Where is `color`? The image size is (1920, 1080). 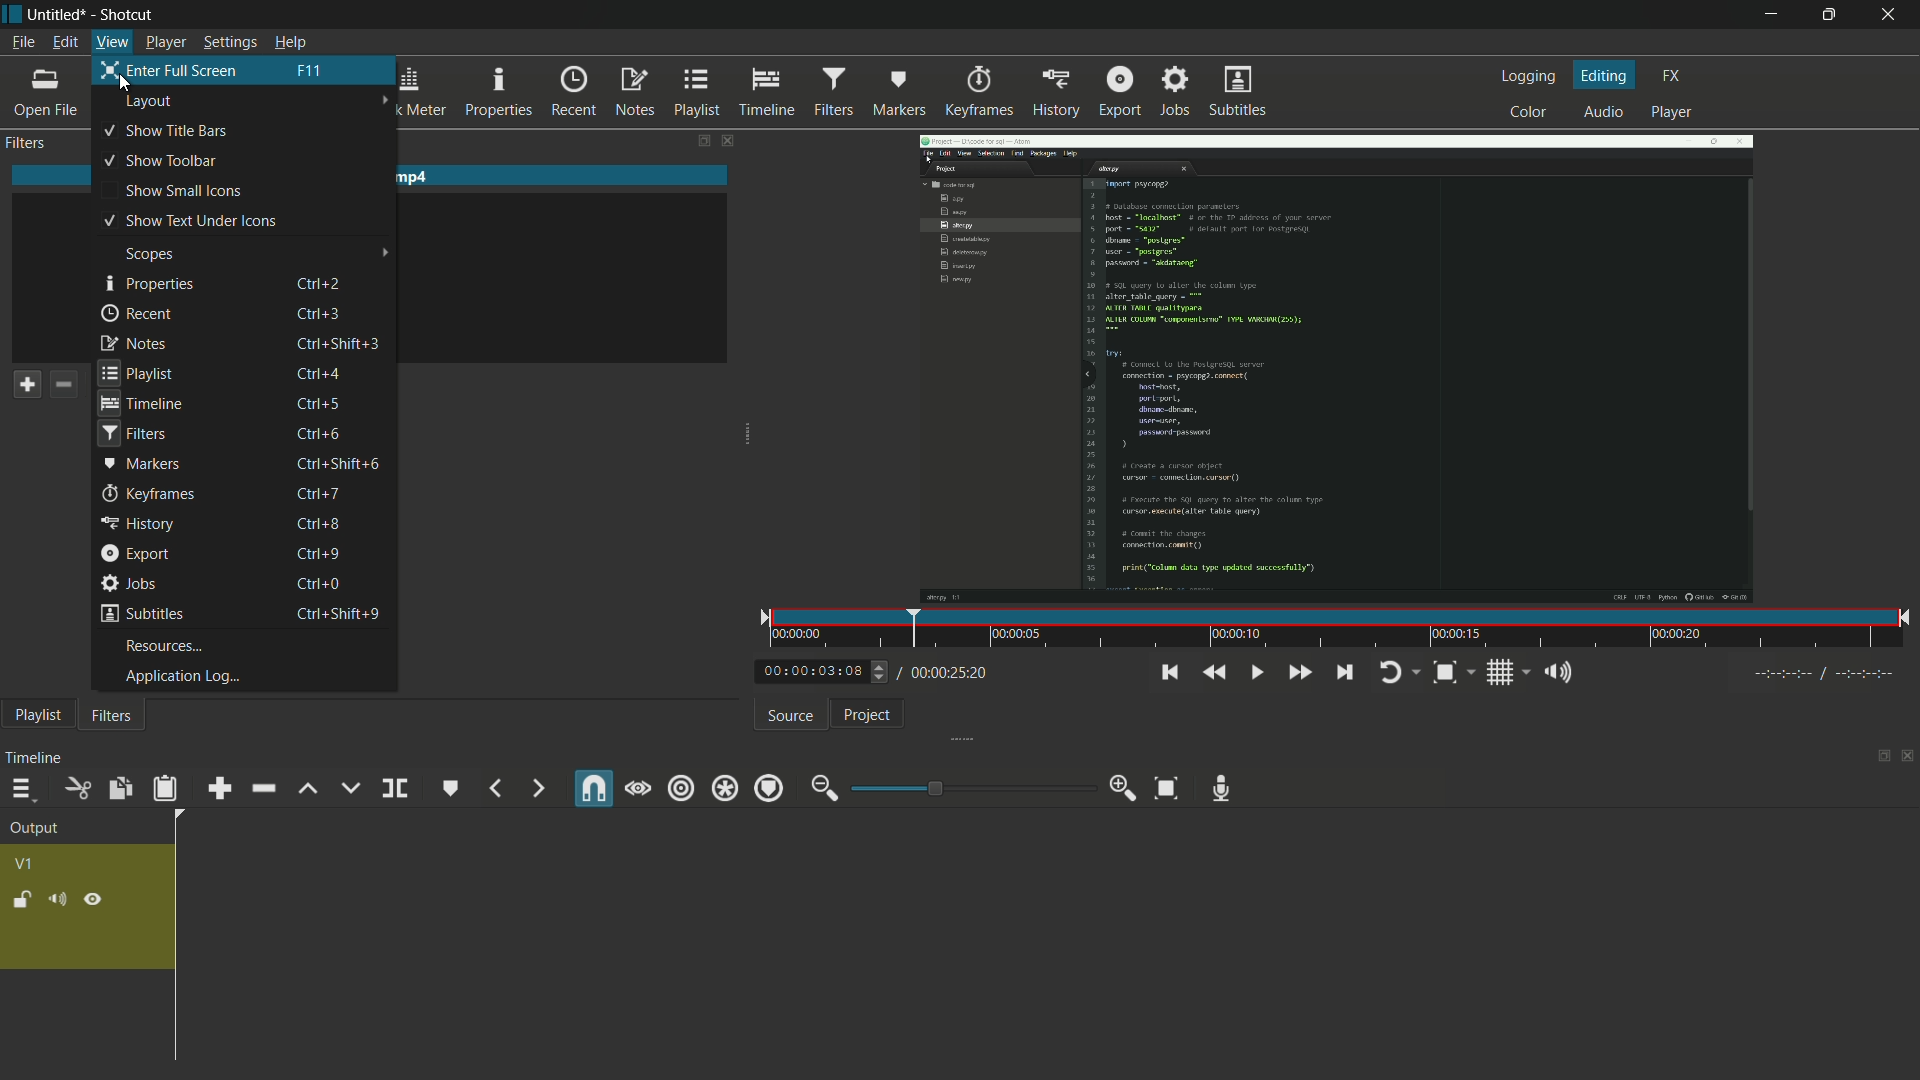
color is located at coordinates (1526, 113).